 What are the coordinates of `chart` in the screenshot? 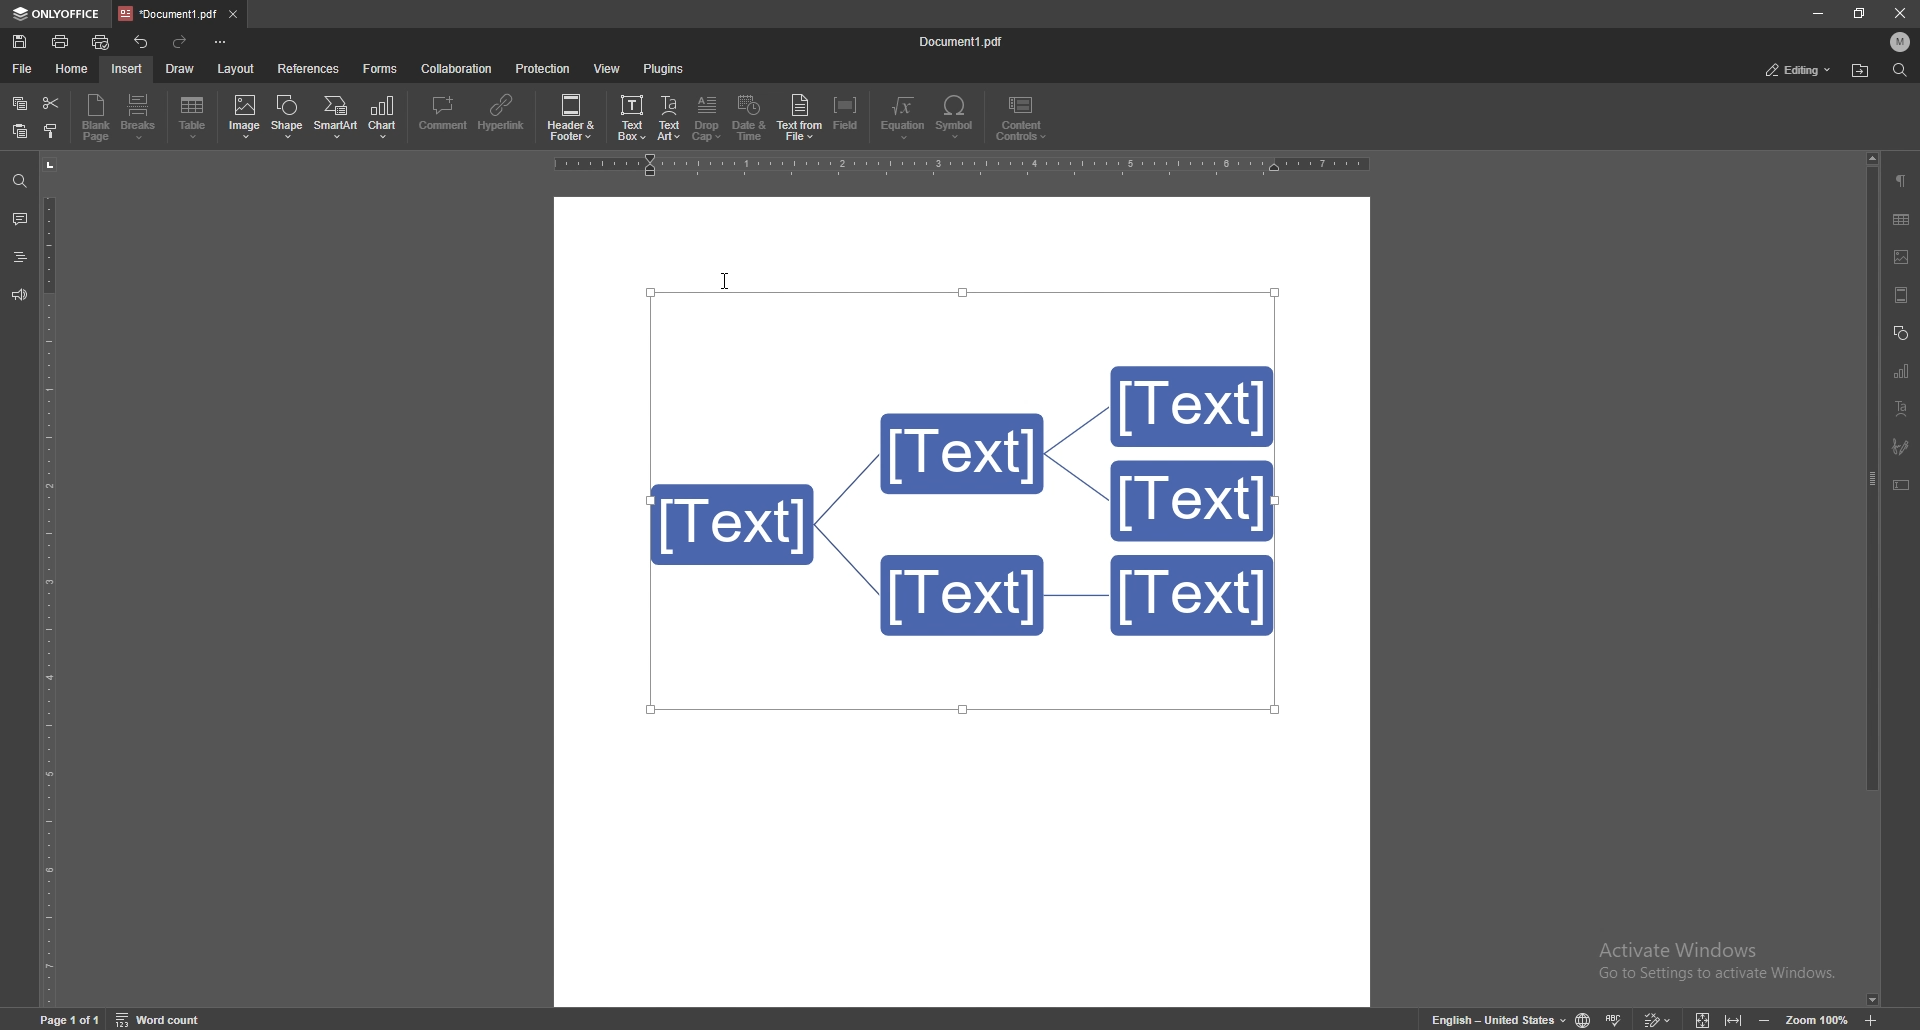 It's located at (1903, 370).